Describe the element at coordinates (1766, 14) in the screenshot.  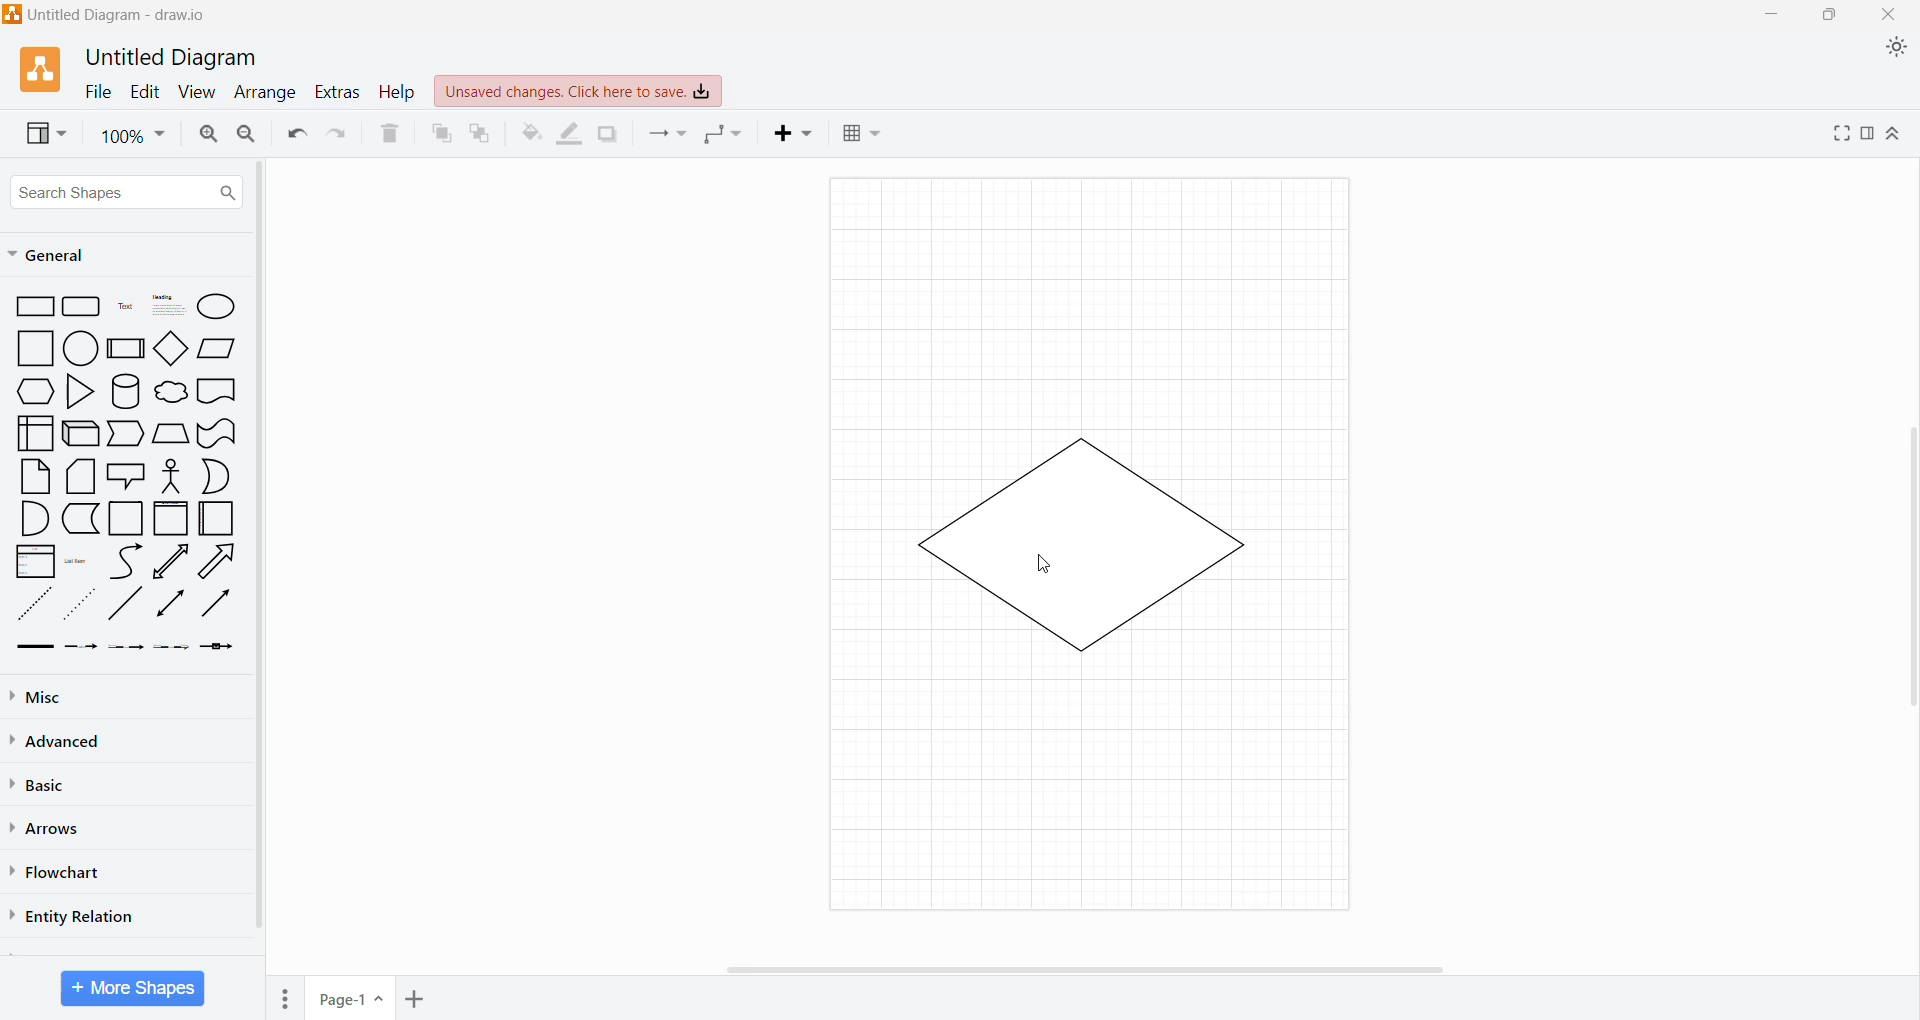
I see `Minimize` at that location.